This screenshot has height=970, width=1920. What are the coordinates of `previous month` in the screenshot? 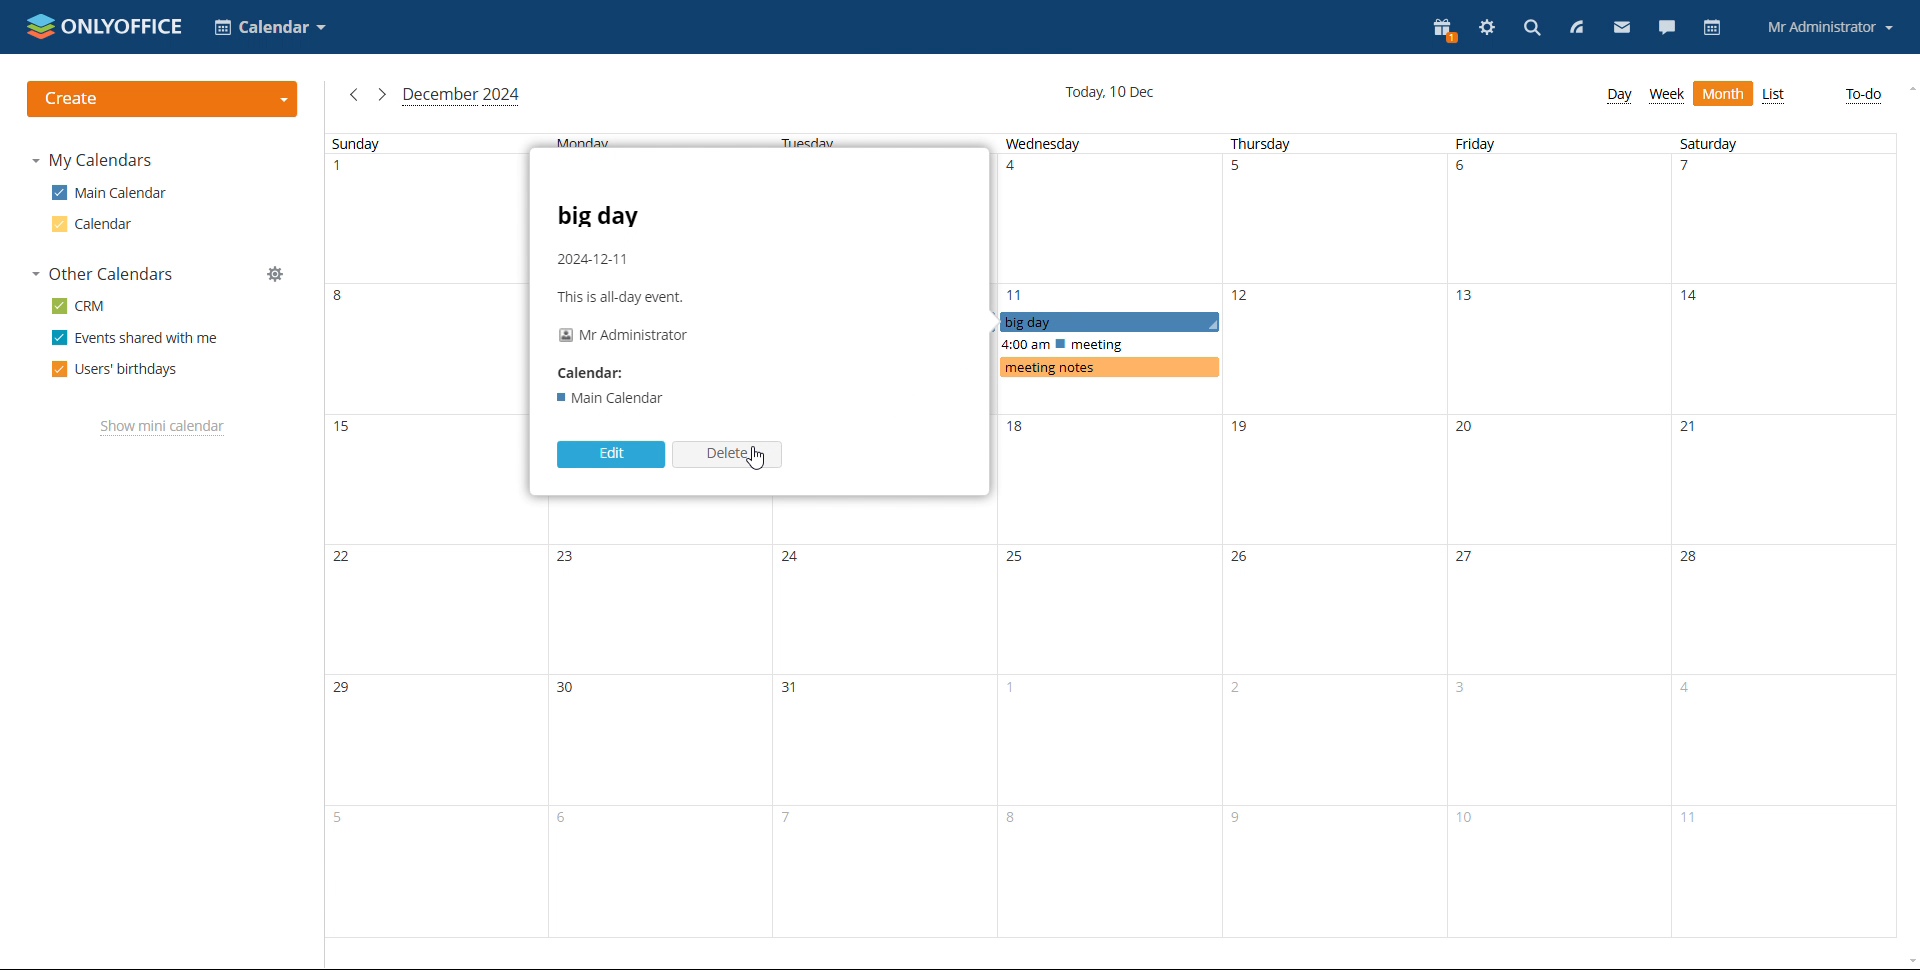 It's located at (353, 94).